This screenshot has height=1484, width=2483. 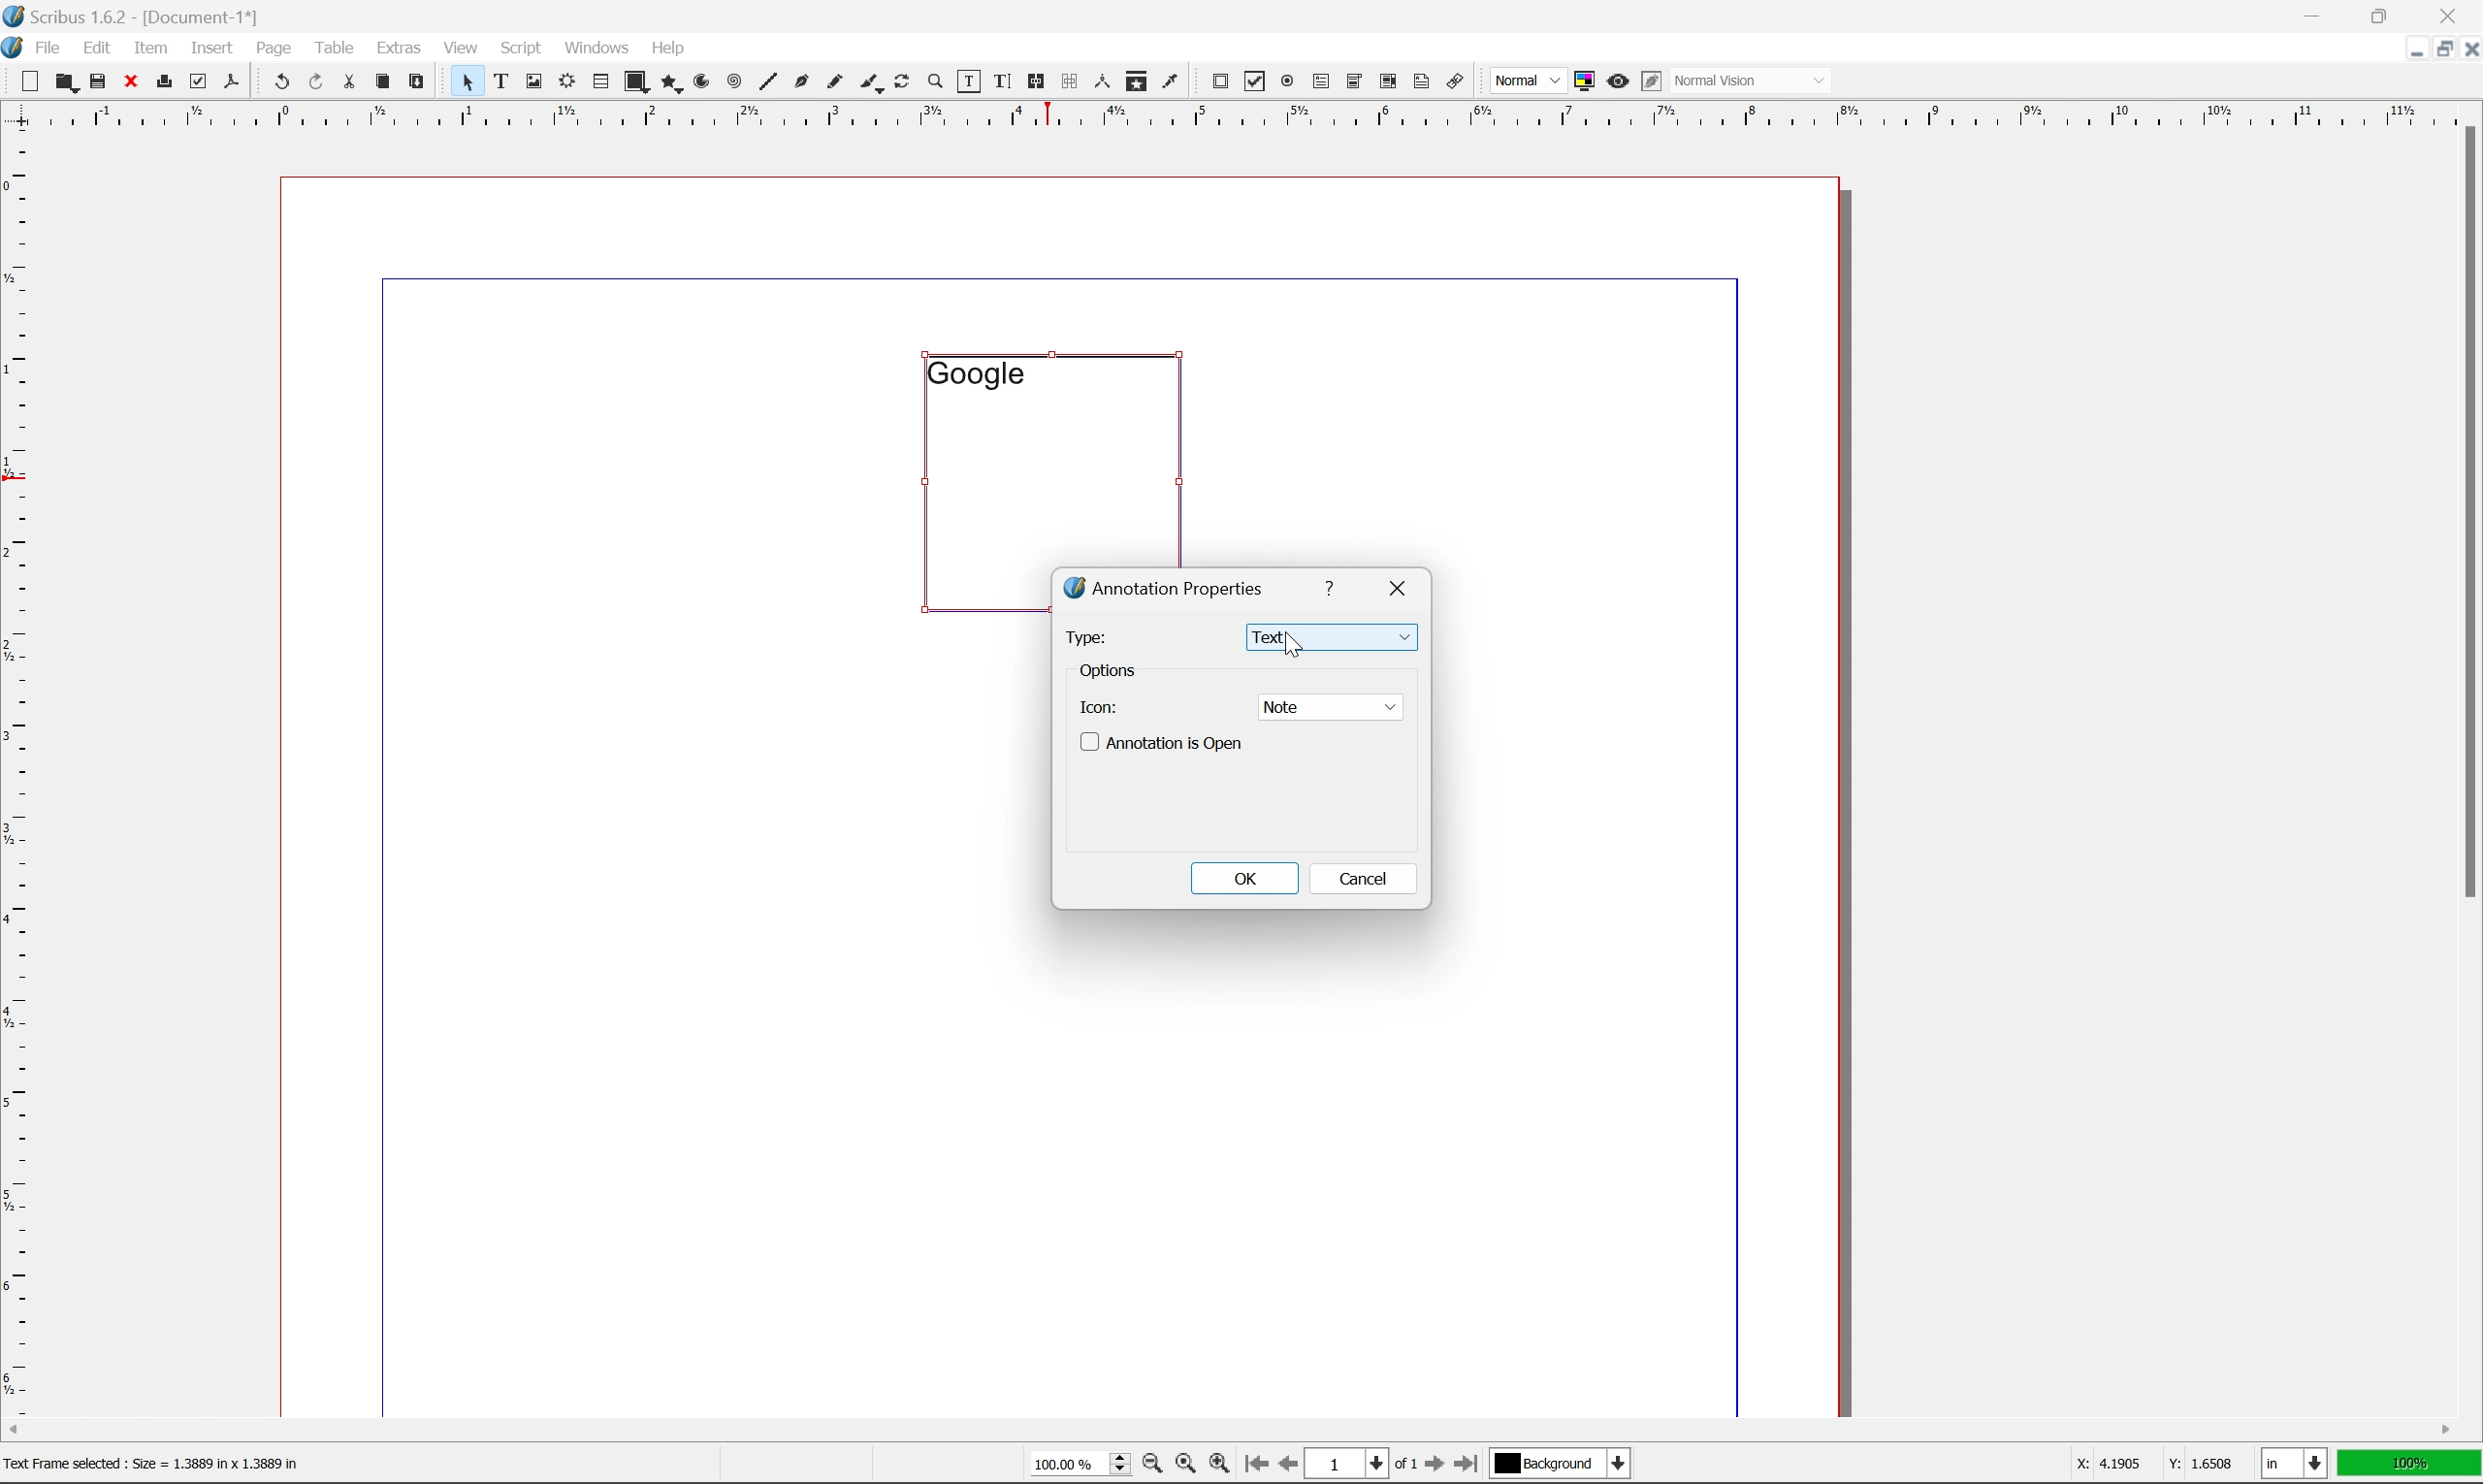 I want to click on close, so click(x=2467, y=48).